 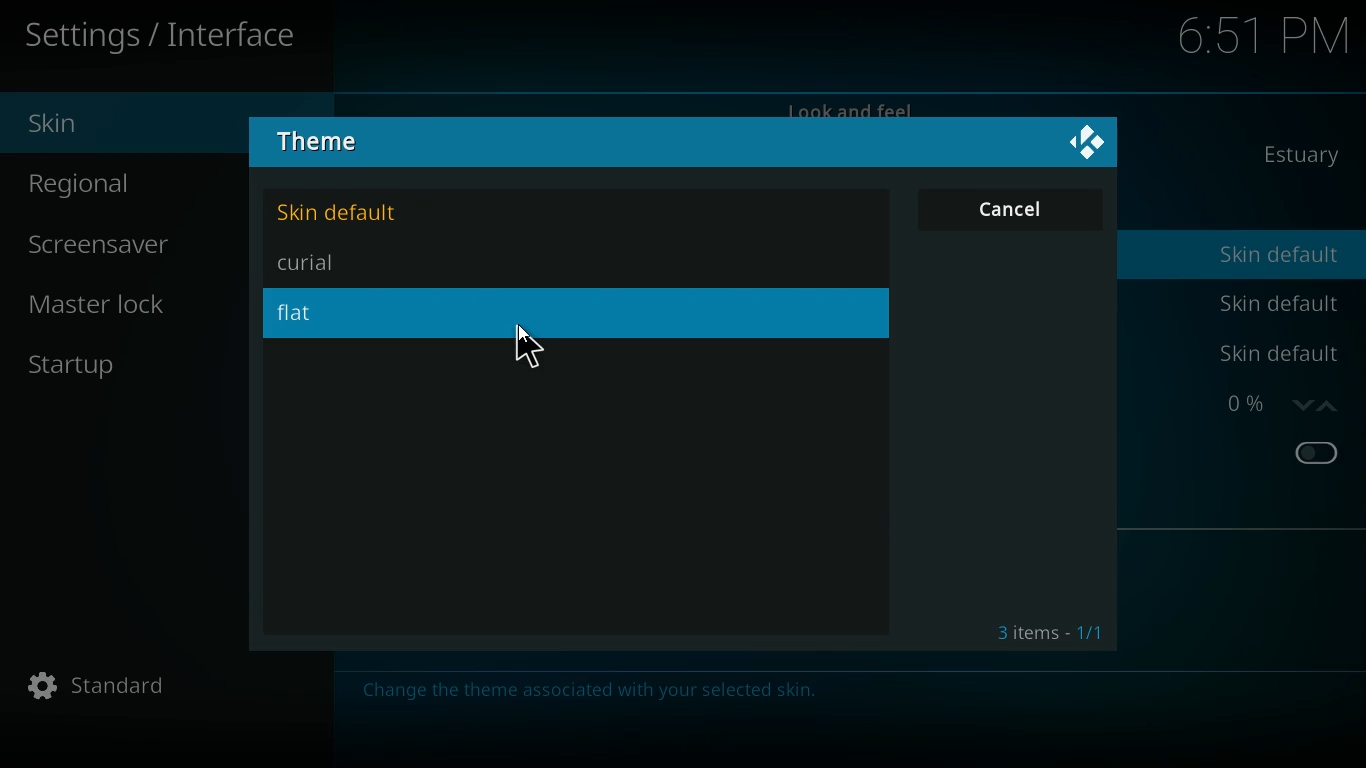 I want to click on Time - 6:51PM, so click(x=1256, y=36).